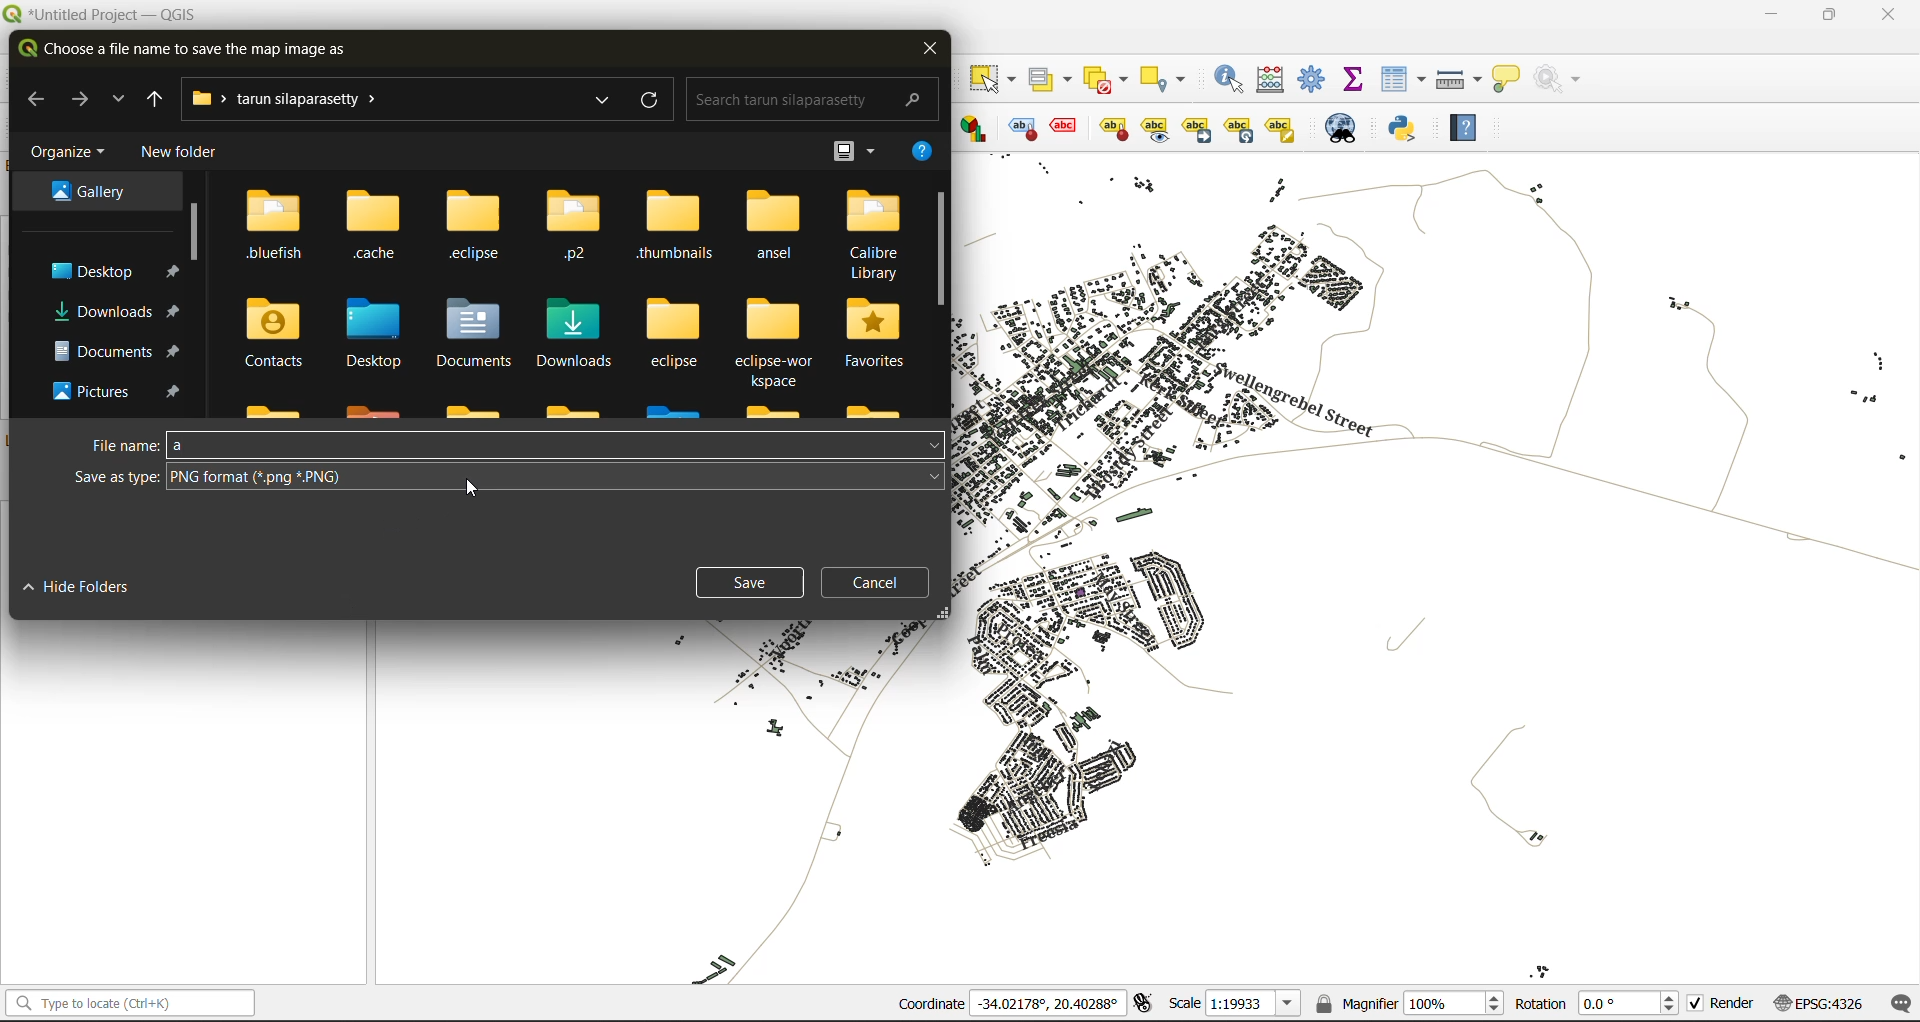 Image resolution: width=1920 pixels, height=1022 pixels. Describe the element at coordinates (1274, 80) in the screenshot. I see `calculator` at that location.